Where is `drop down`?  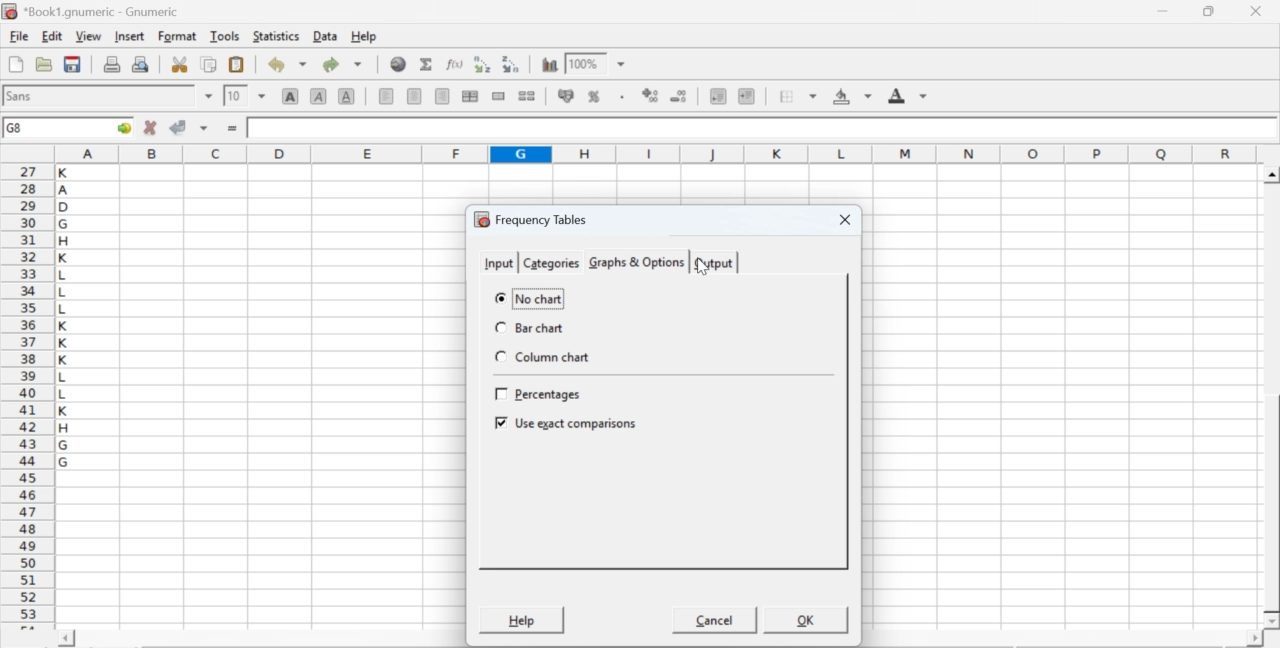 drop down is located at coordinates (262, 95).